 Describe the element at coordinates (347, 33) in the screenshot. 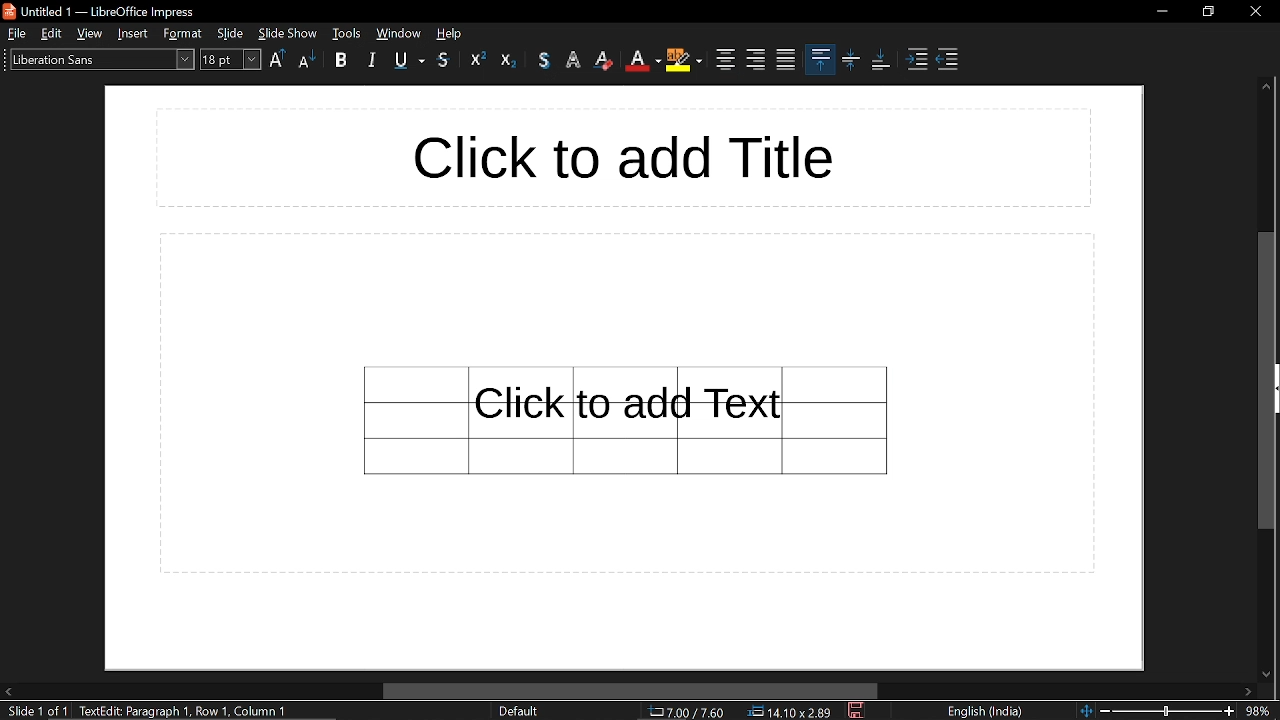

I see `window` at that location.